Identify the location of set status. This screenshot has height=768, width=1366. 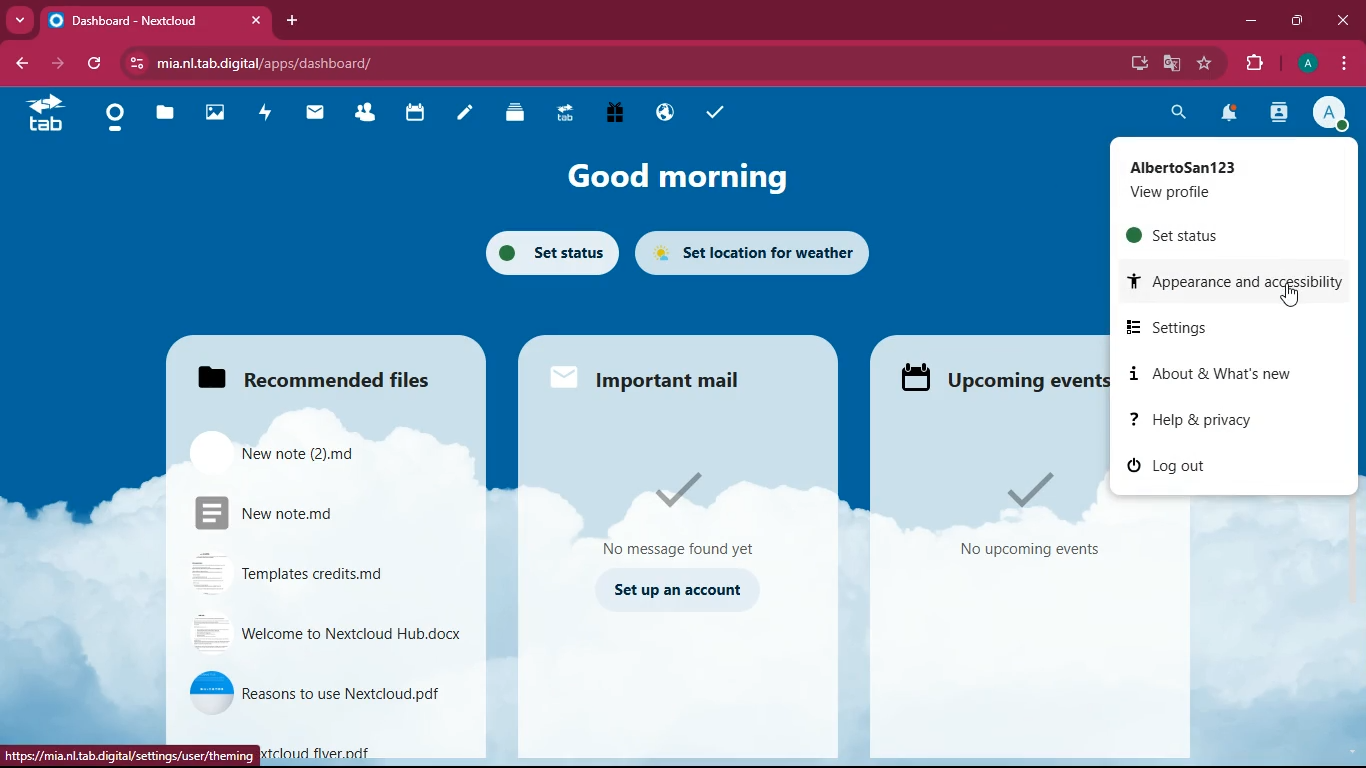
(1227, 236).